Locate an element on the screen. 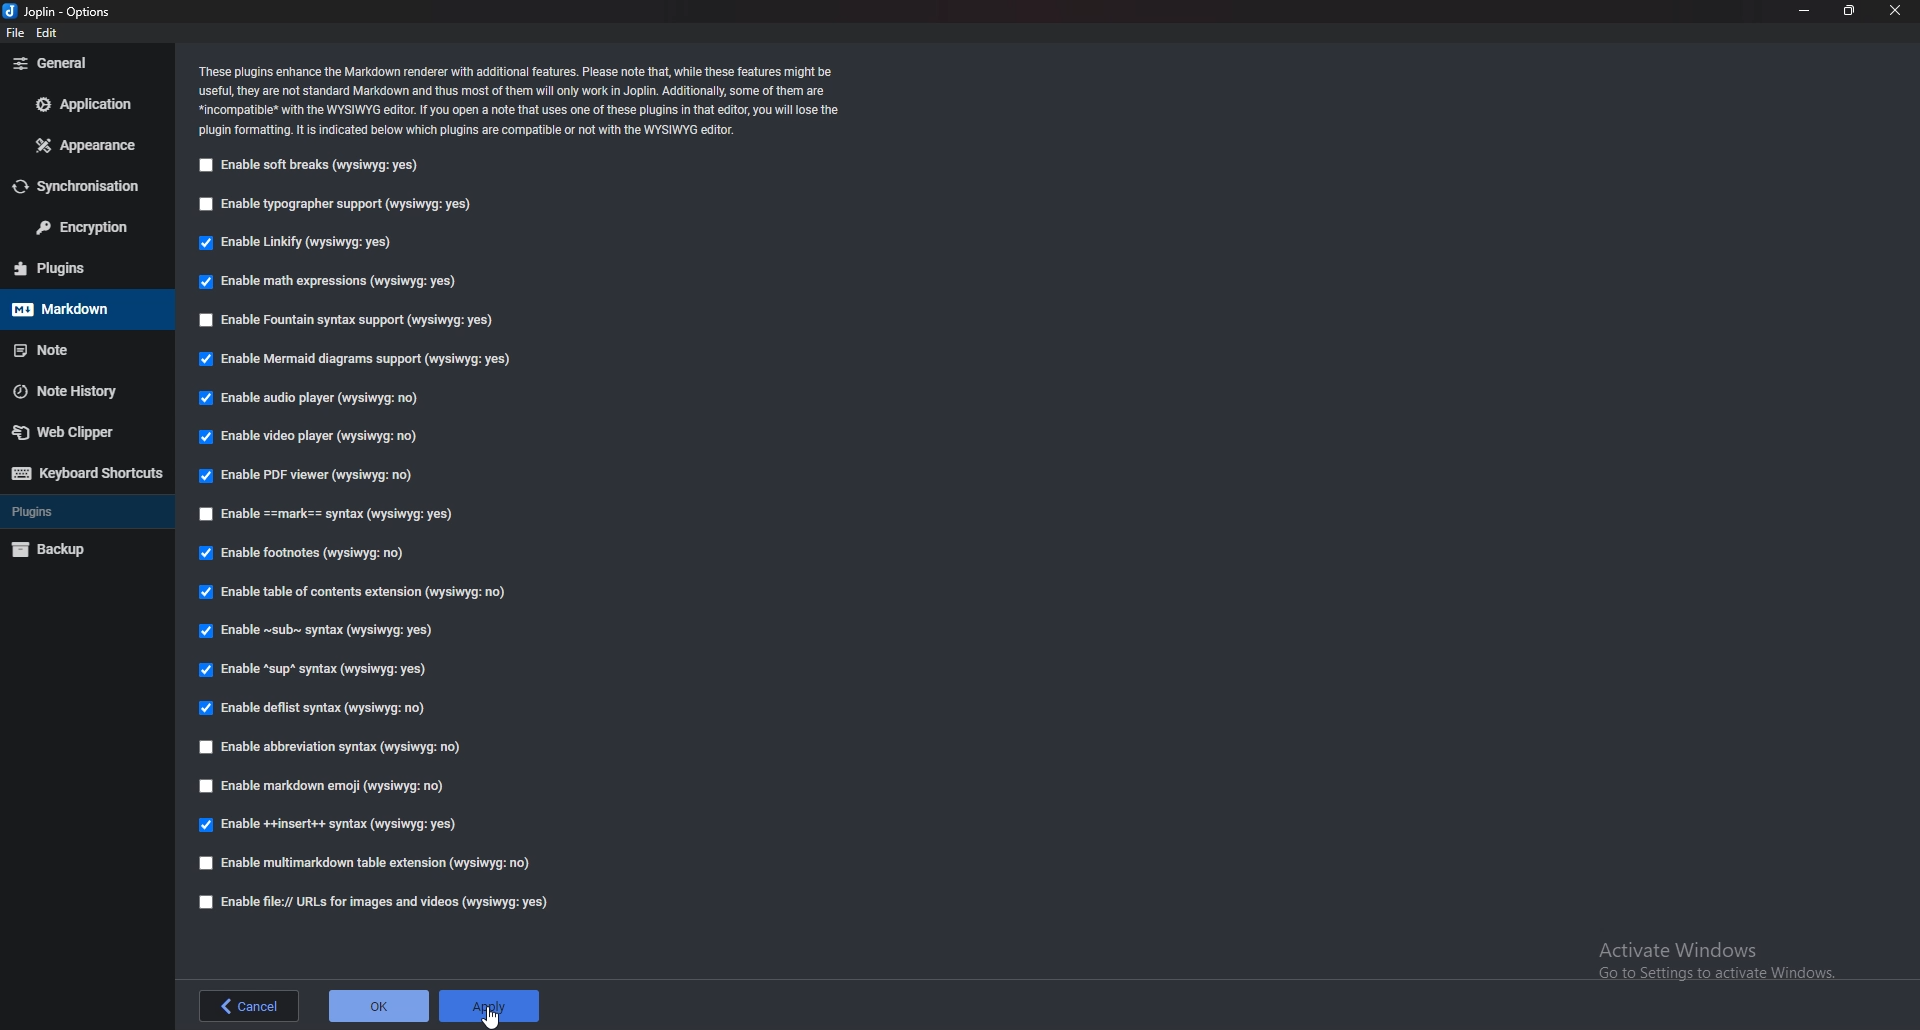 The image size is (1920, 1030). back is located at coordinates (249, 1004).